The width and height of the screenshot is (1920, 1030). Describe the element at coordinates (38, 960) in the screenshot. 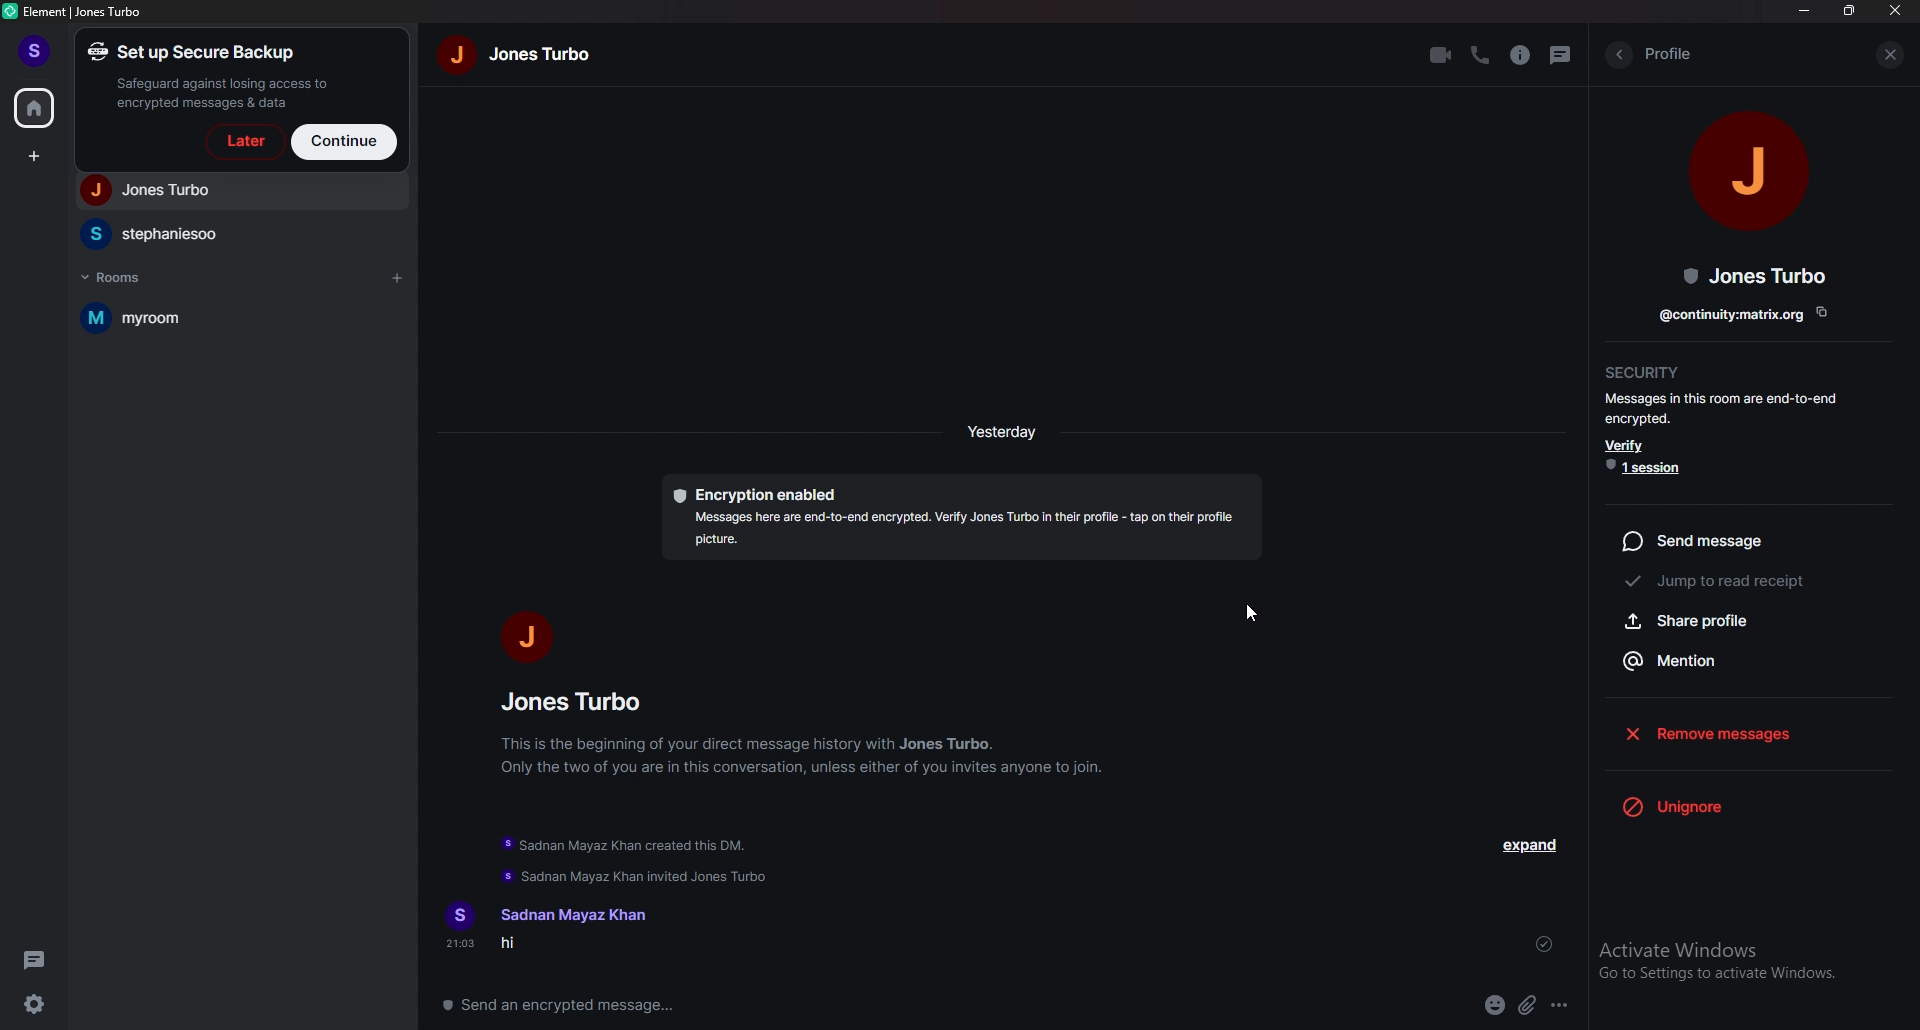

I see `threads` at that location.